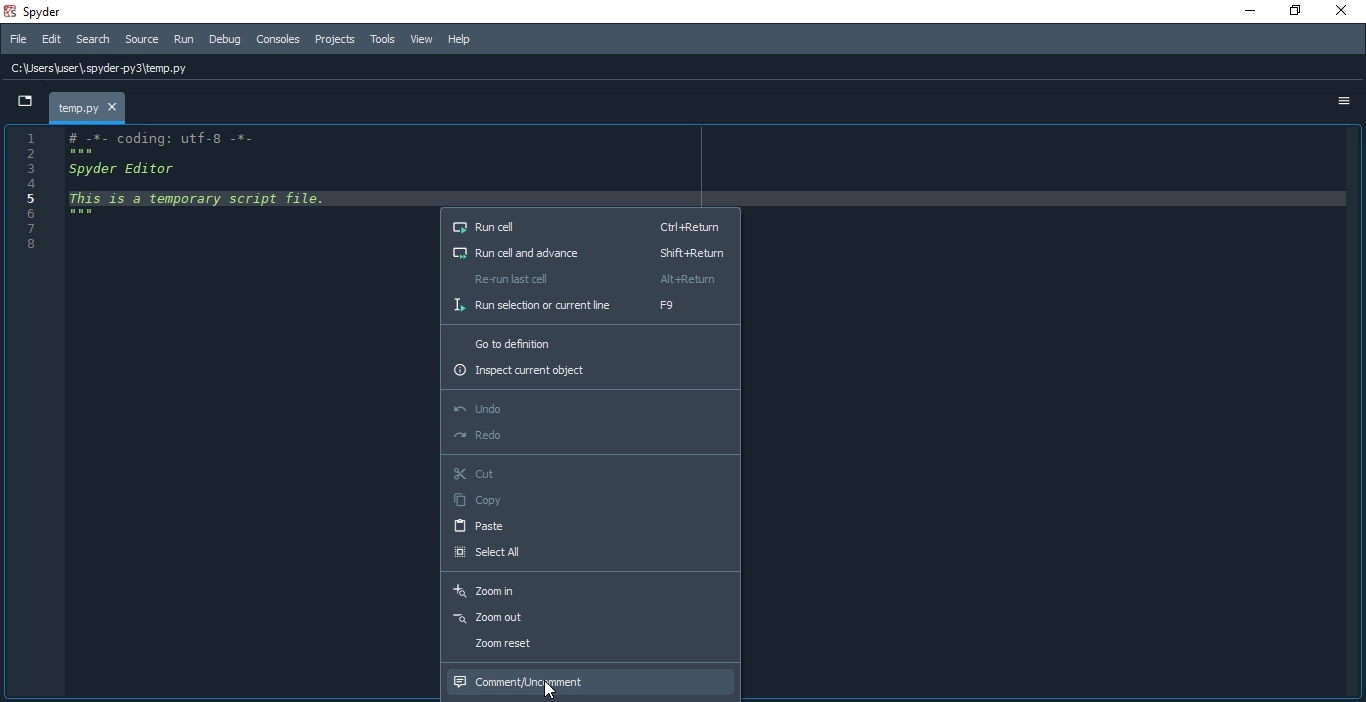 This screenshot has width=1366, height=702. What do you see at coordinates (589, 307) in the screenshot?
I see `Run selection or current line` at bounding box center [589, 307].